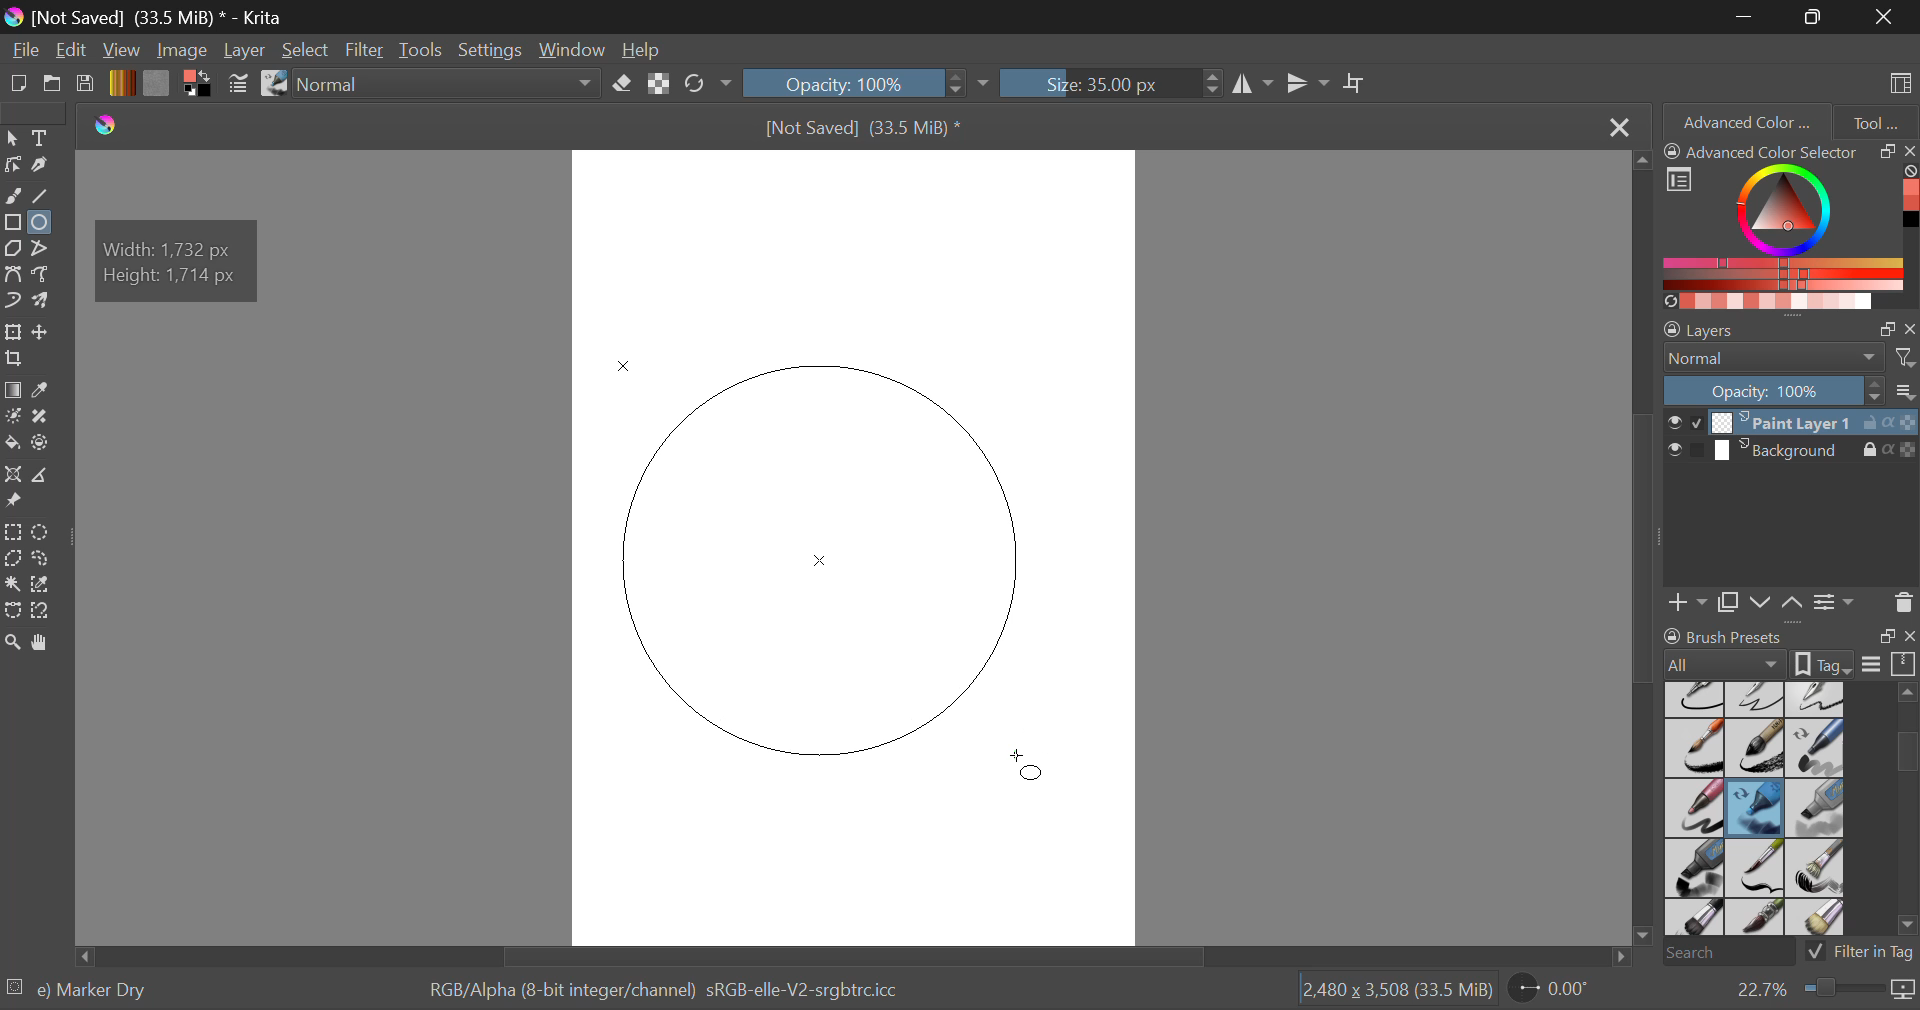 This screenshot has width=1920, height=1010. What do you see at coordinates (848, 956) in the screenshot?
I see `Scroll Bar` at bounding box center [848, 956].